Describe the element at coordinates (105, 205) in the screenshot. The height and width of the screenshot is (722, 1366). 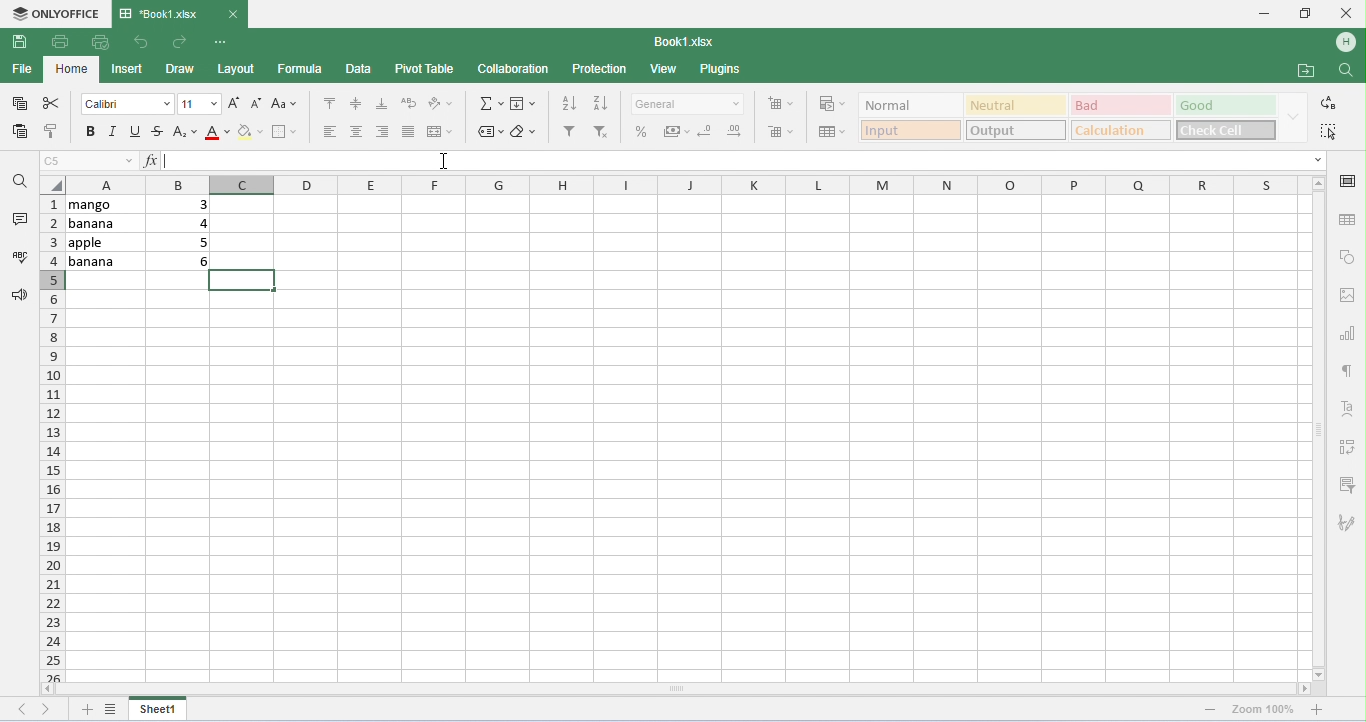
I see `mango` at that location.